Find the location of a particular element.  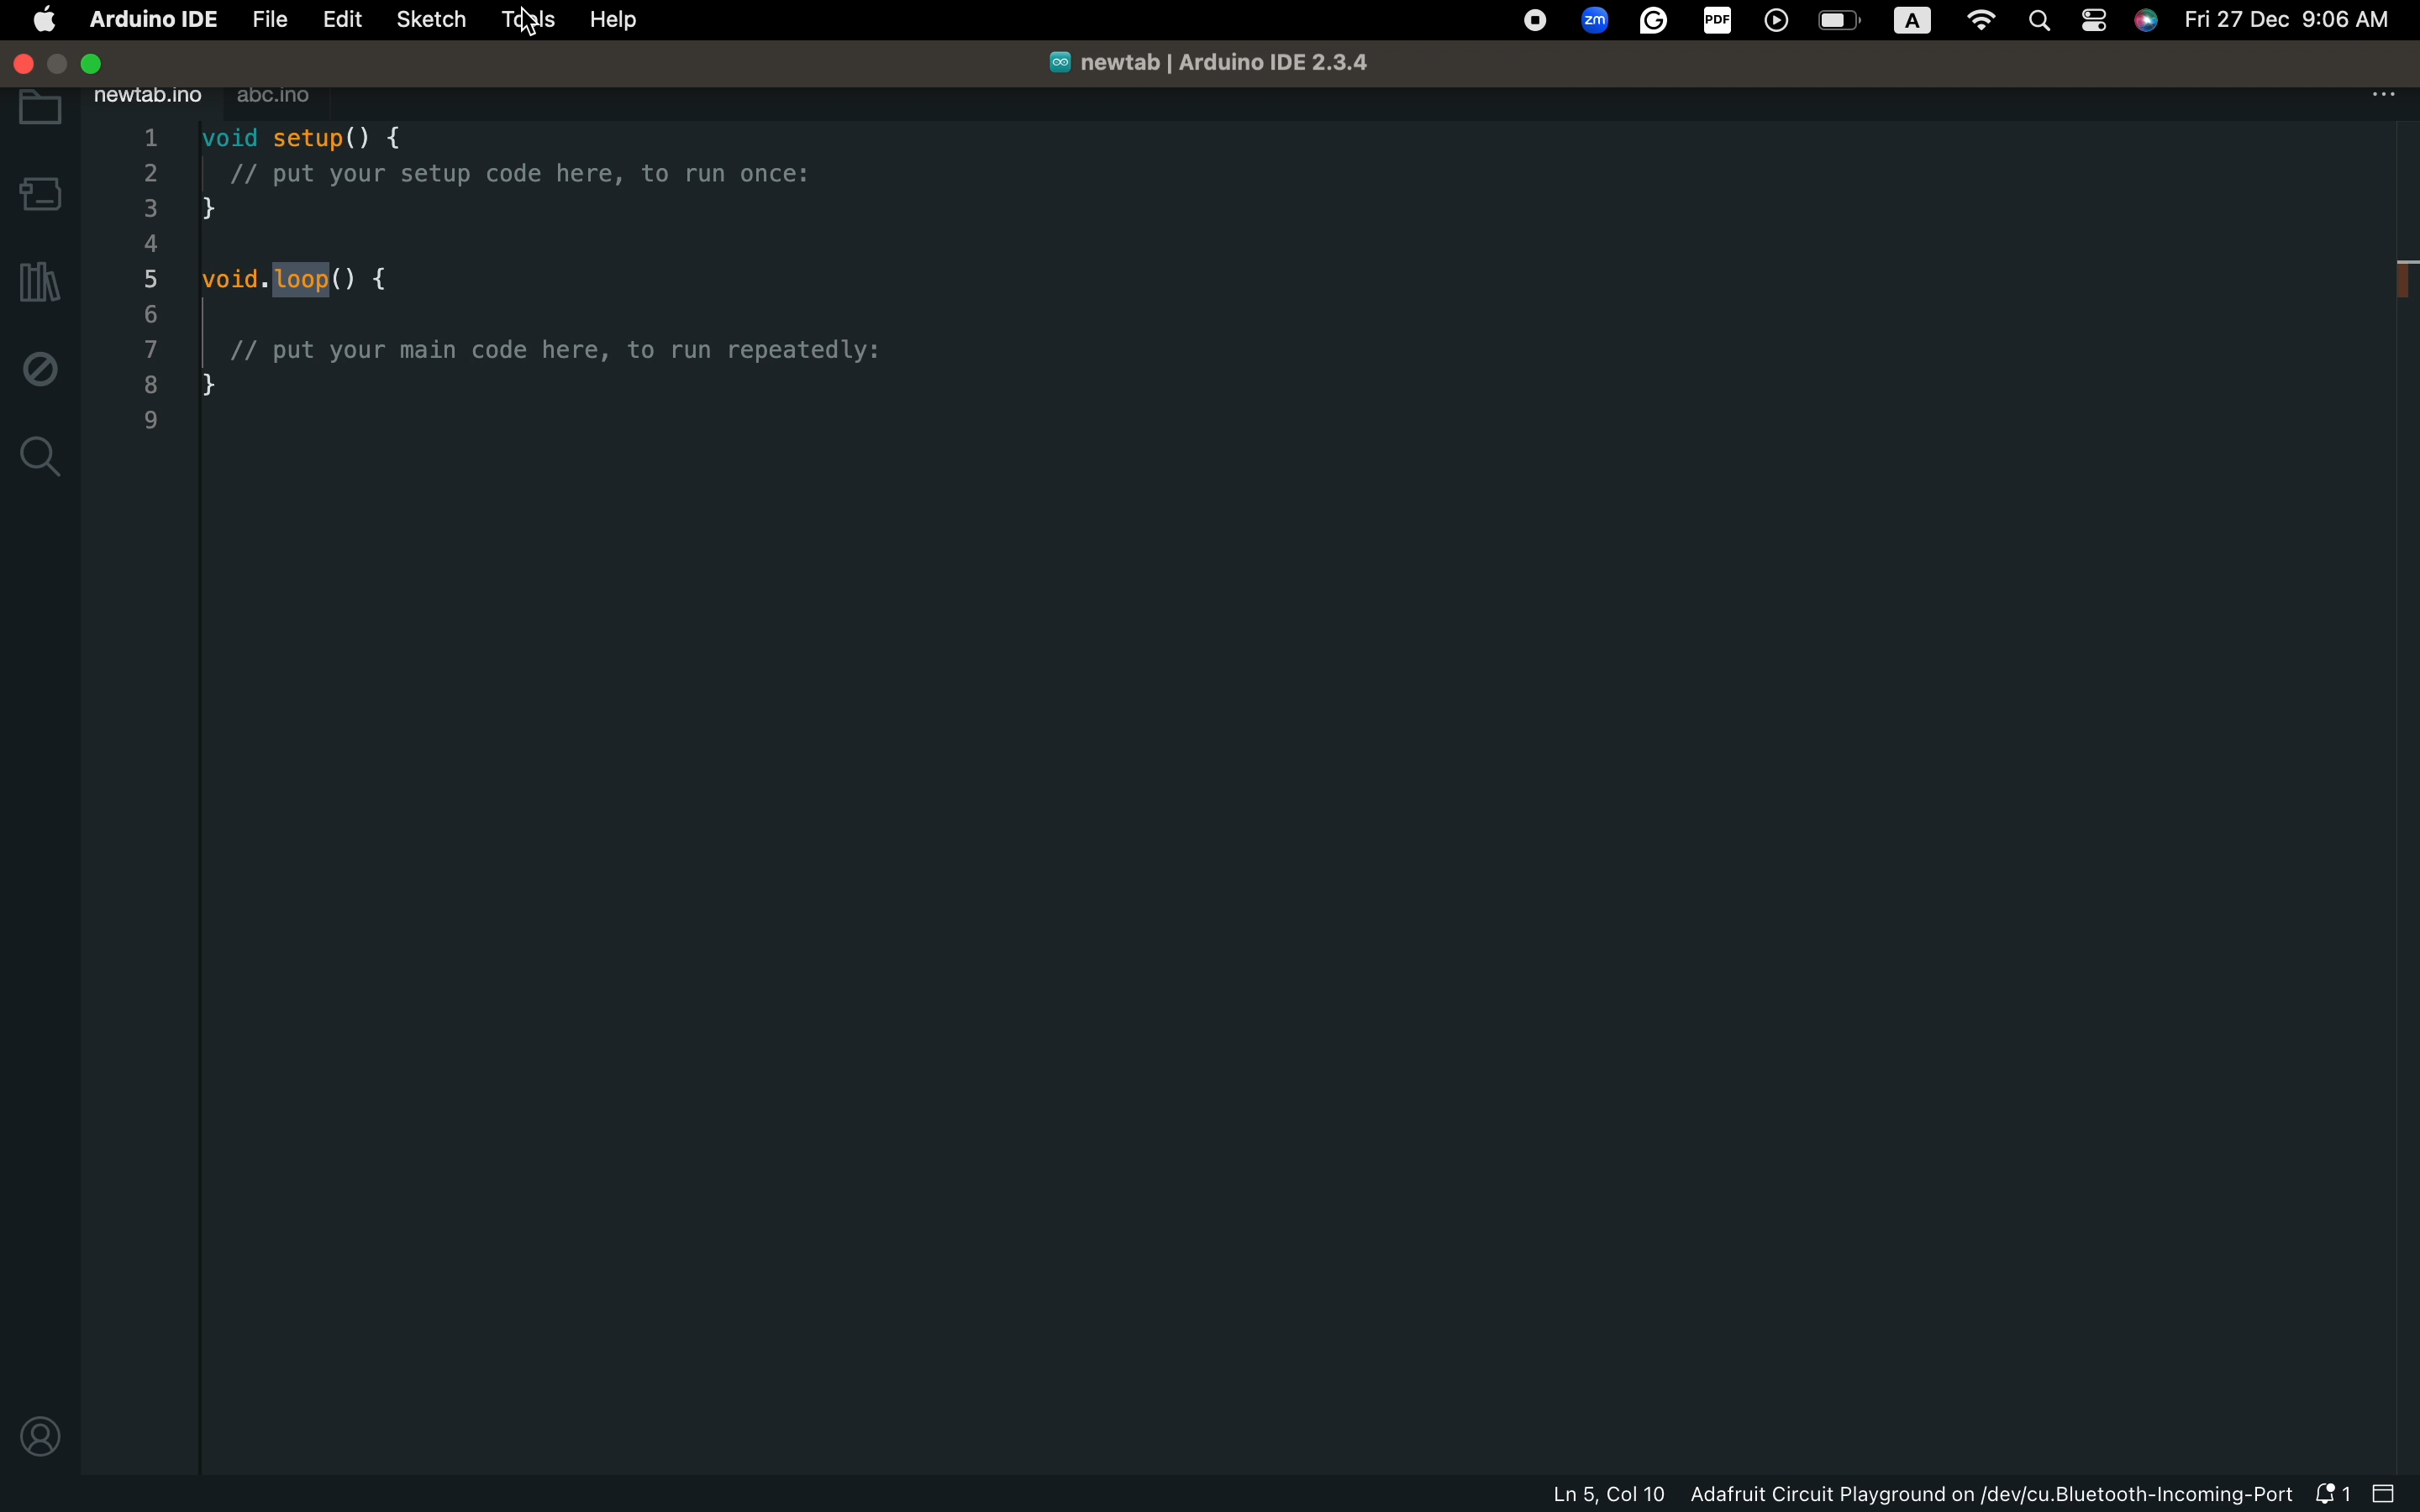

Fri 27 Dec 9:06 AM is located at coordinates (2285, 21).